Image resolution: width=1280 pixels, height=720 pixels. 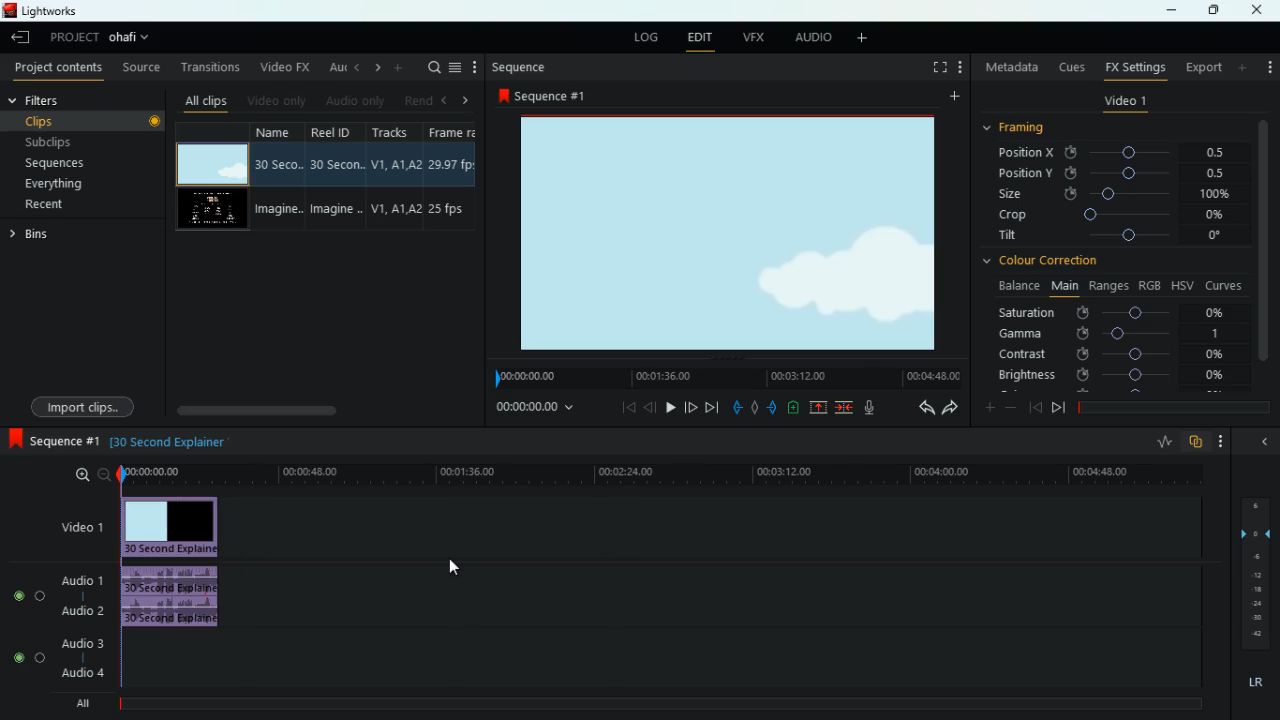 I want to click on crop, so click(x=1109, y=215).